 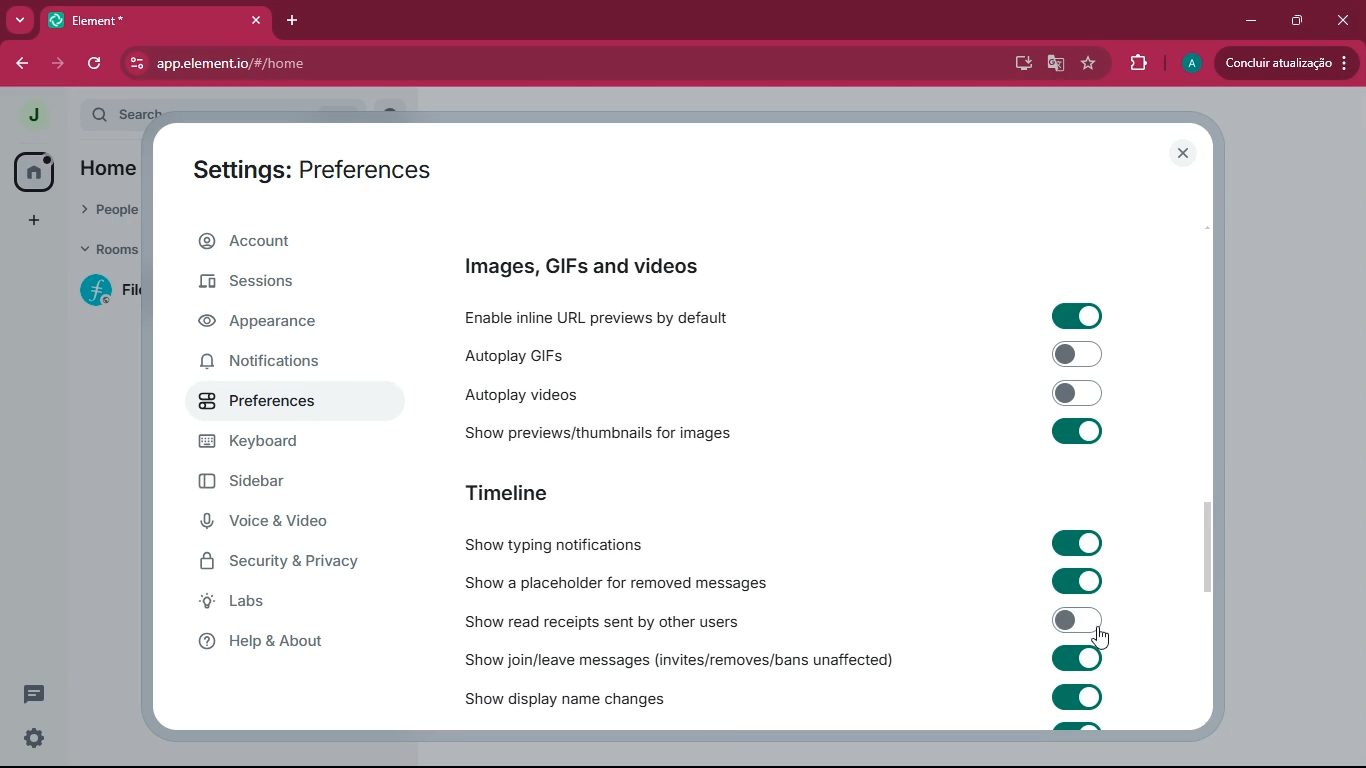 What do you see at coordinates (96, 64) in the screenshot?
I see `refresh` at bounding box center [96, 64].